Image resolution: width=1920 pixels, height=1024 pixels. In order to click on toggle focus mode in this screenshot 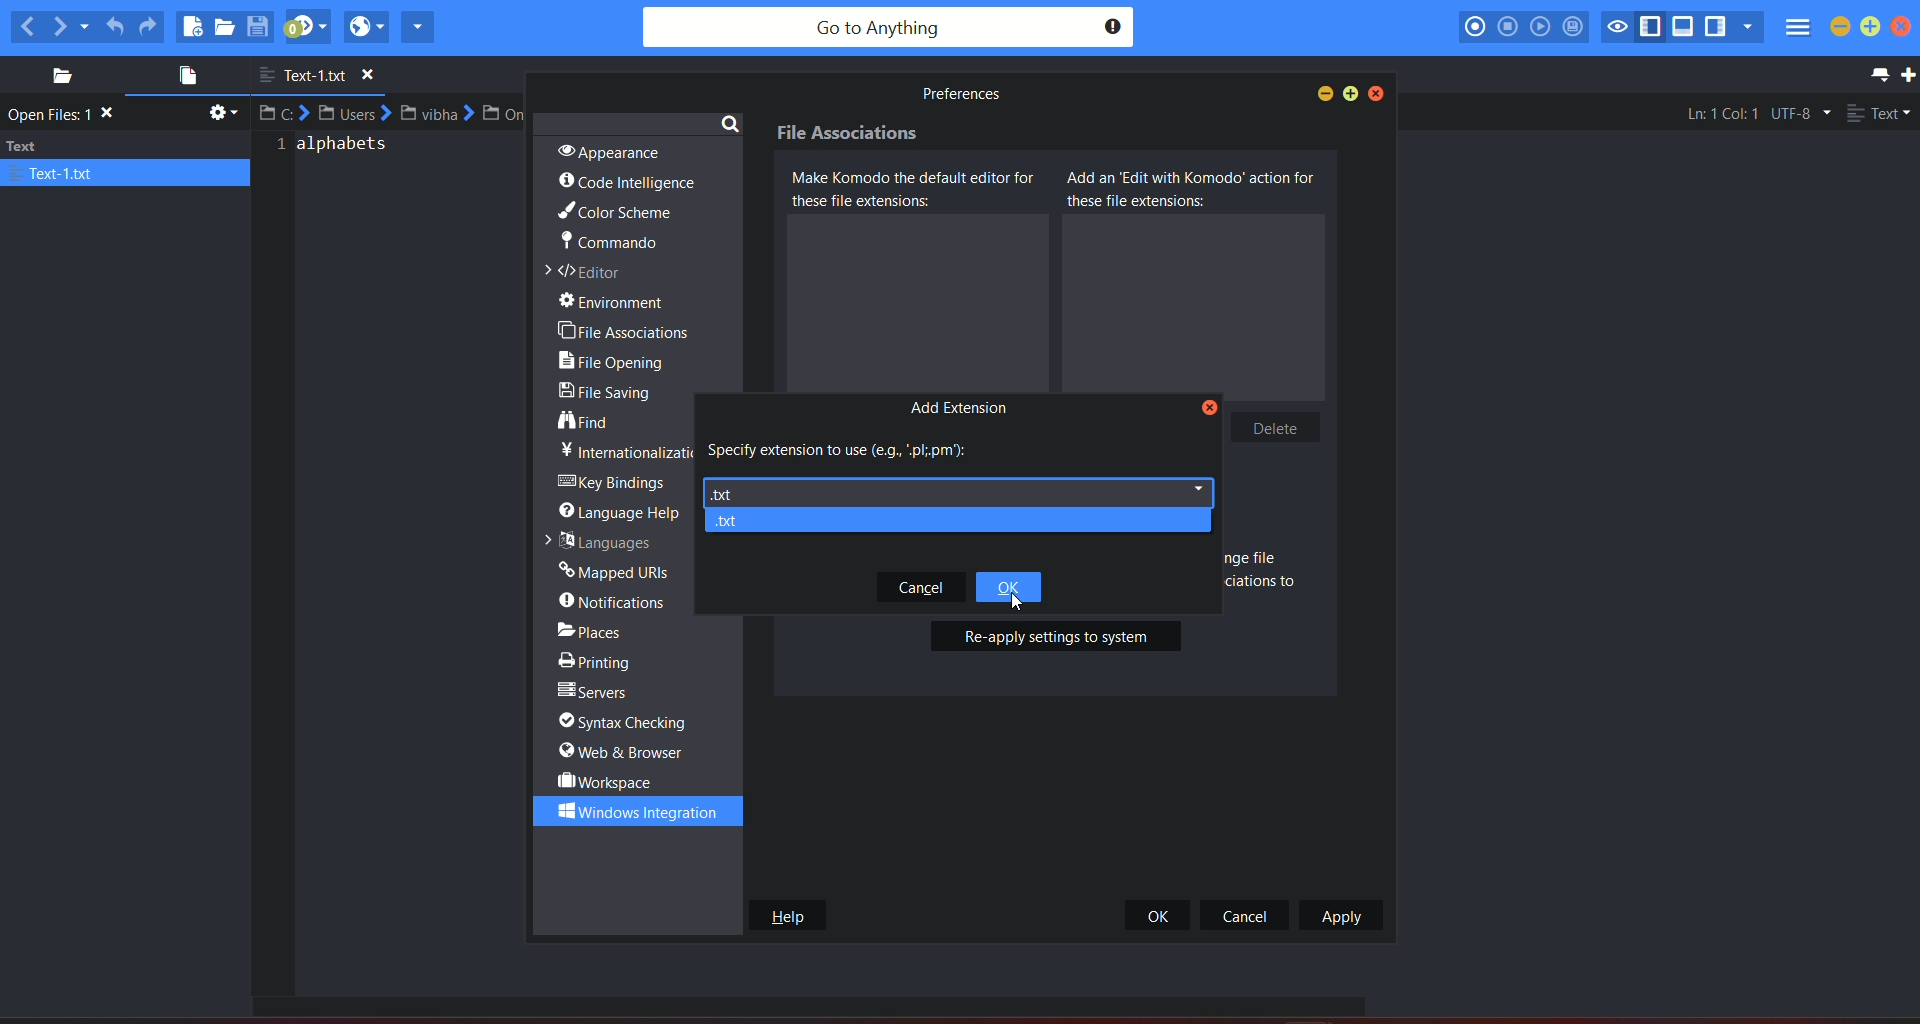, I will do `click(1618, 25)`.